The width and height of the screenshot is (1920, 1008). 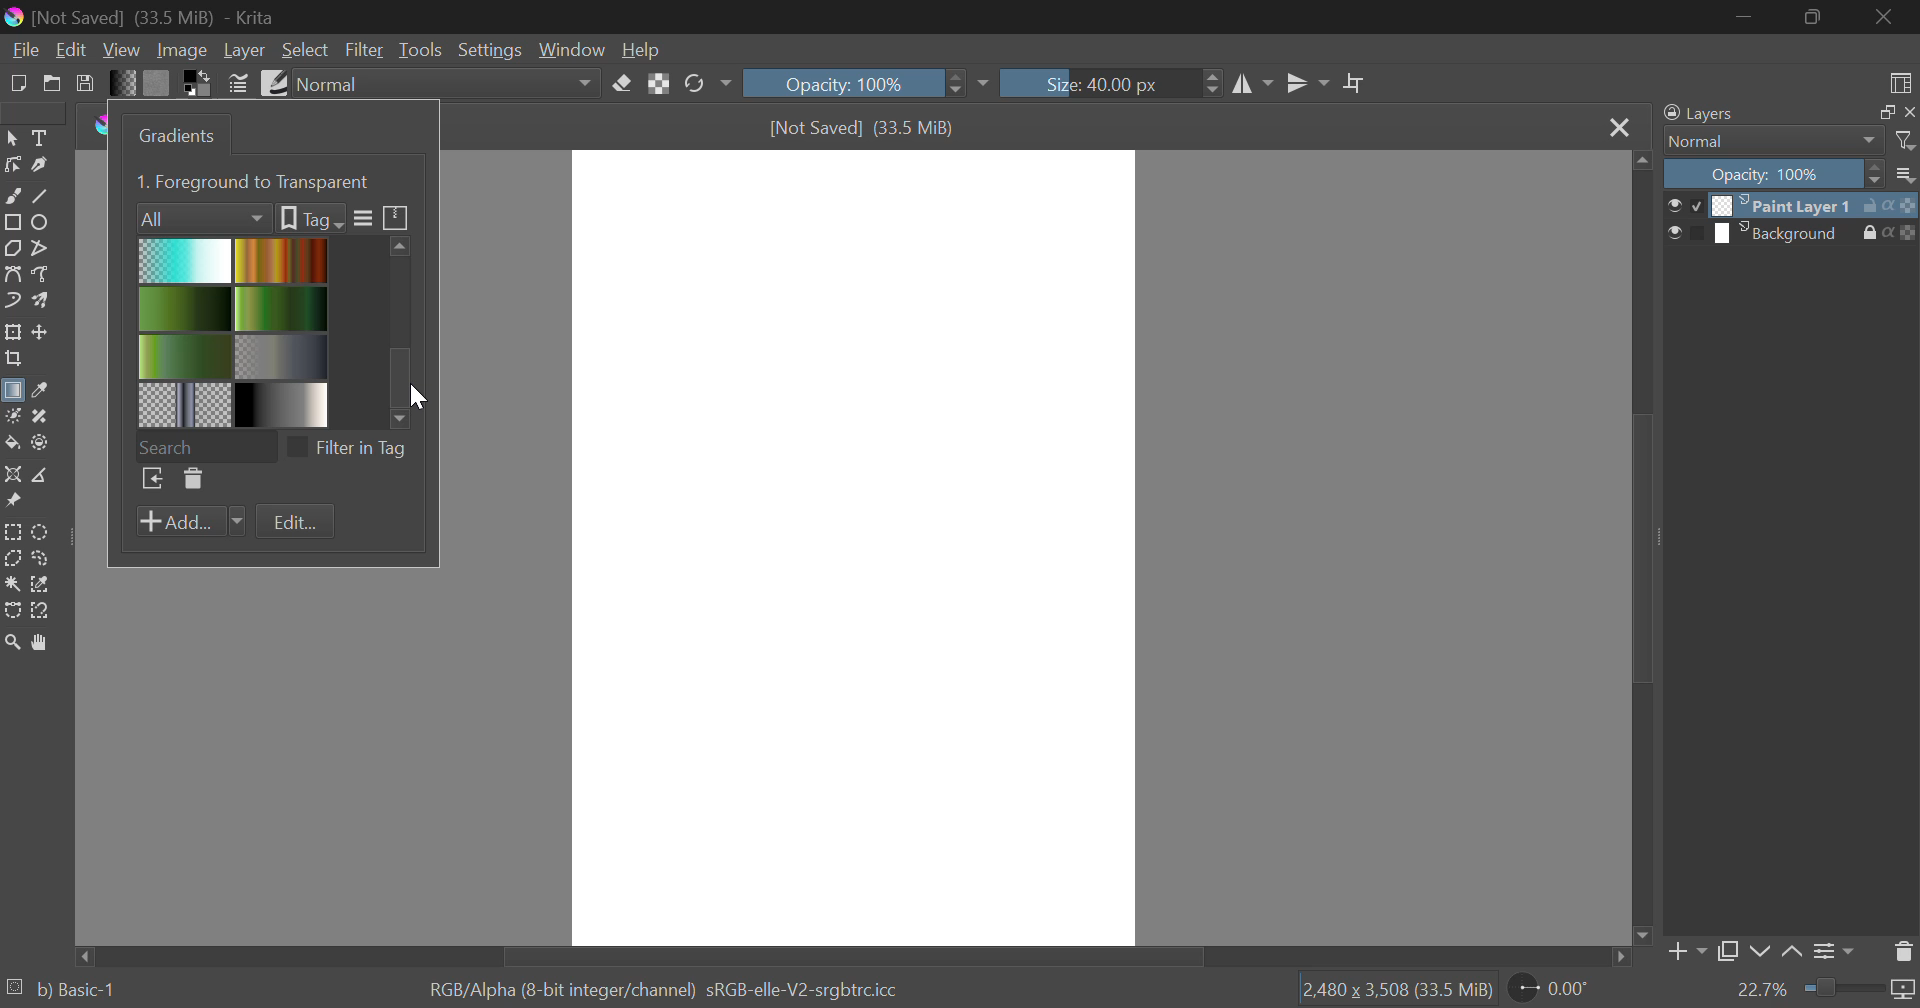 What do you see at coordinates (641, 49) in the screenshot?
I see `Help` at bounding box center [641, 49].